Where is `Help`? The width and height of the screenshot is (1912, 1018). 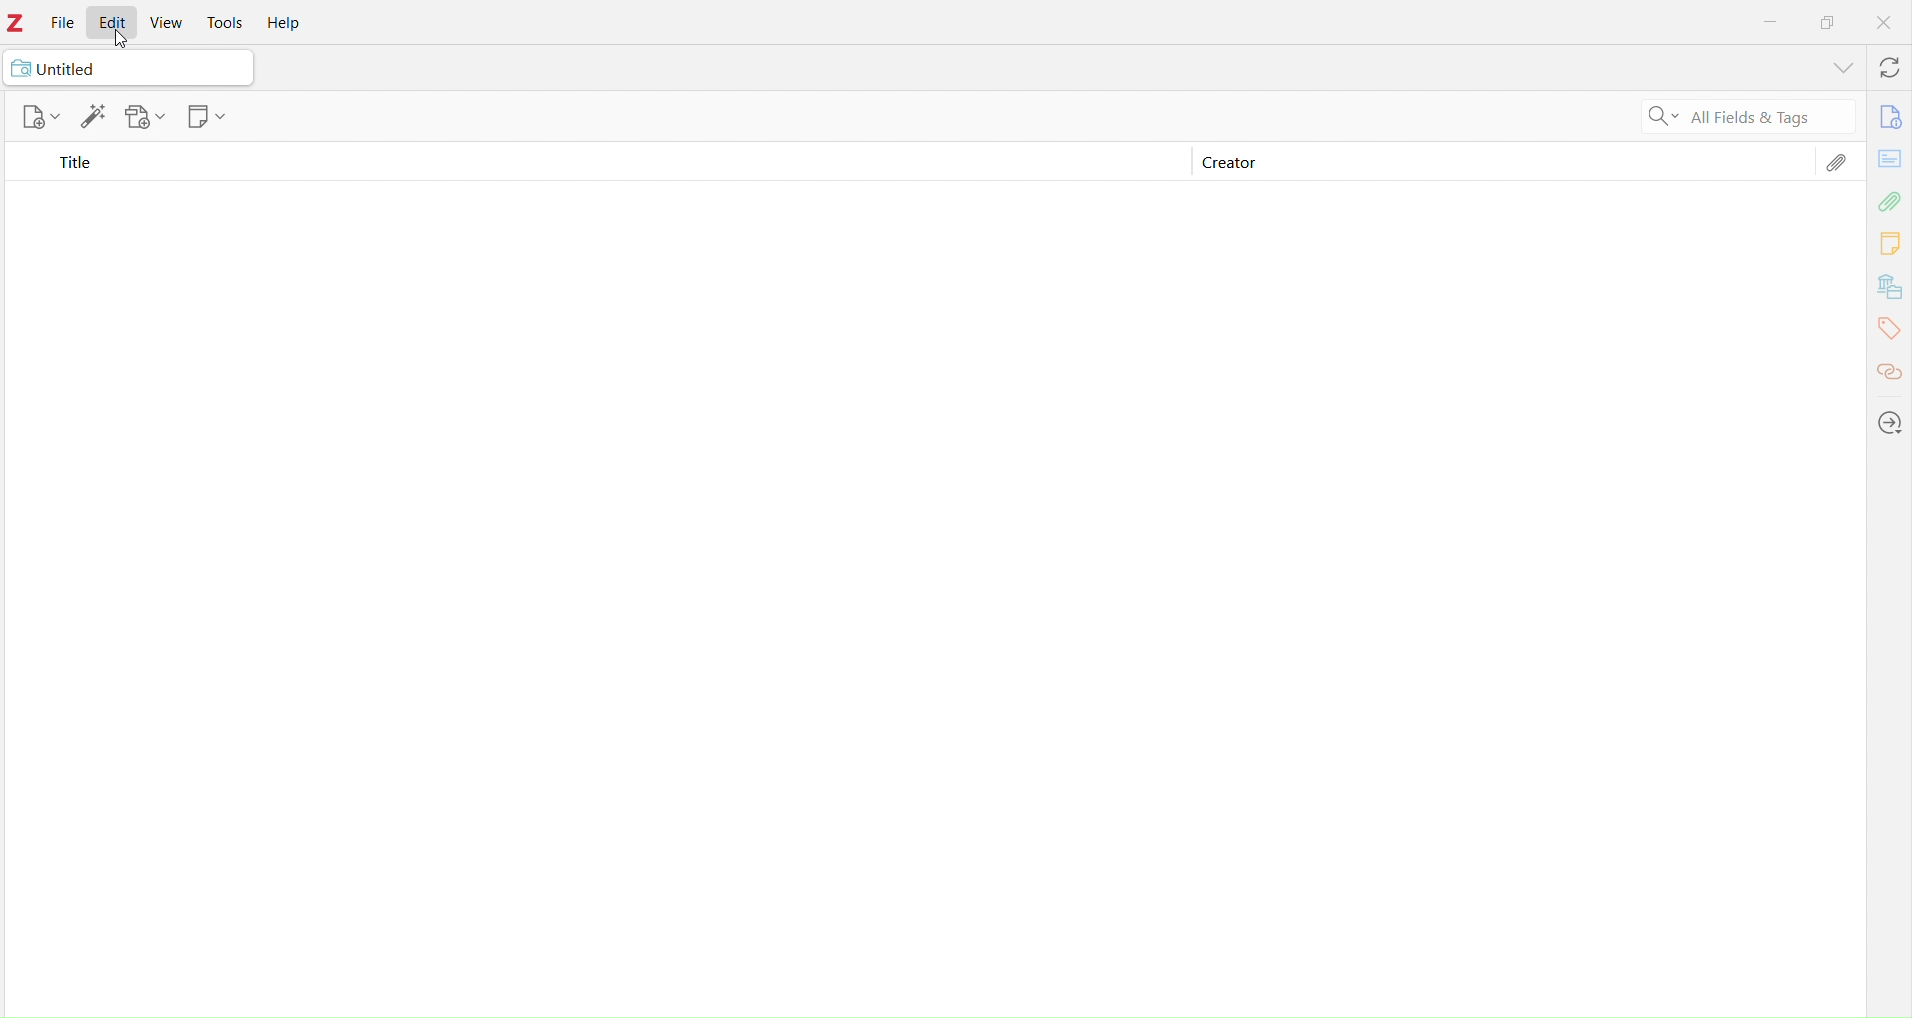
Help is located at coordinates (290, 25).